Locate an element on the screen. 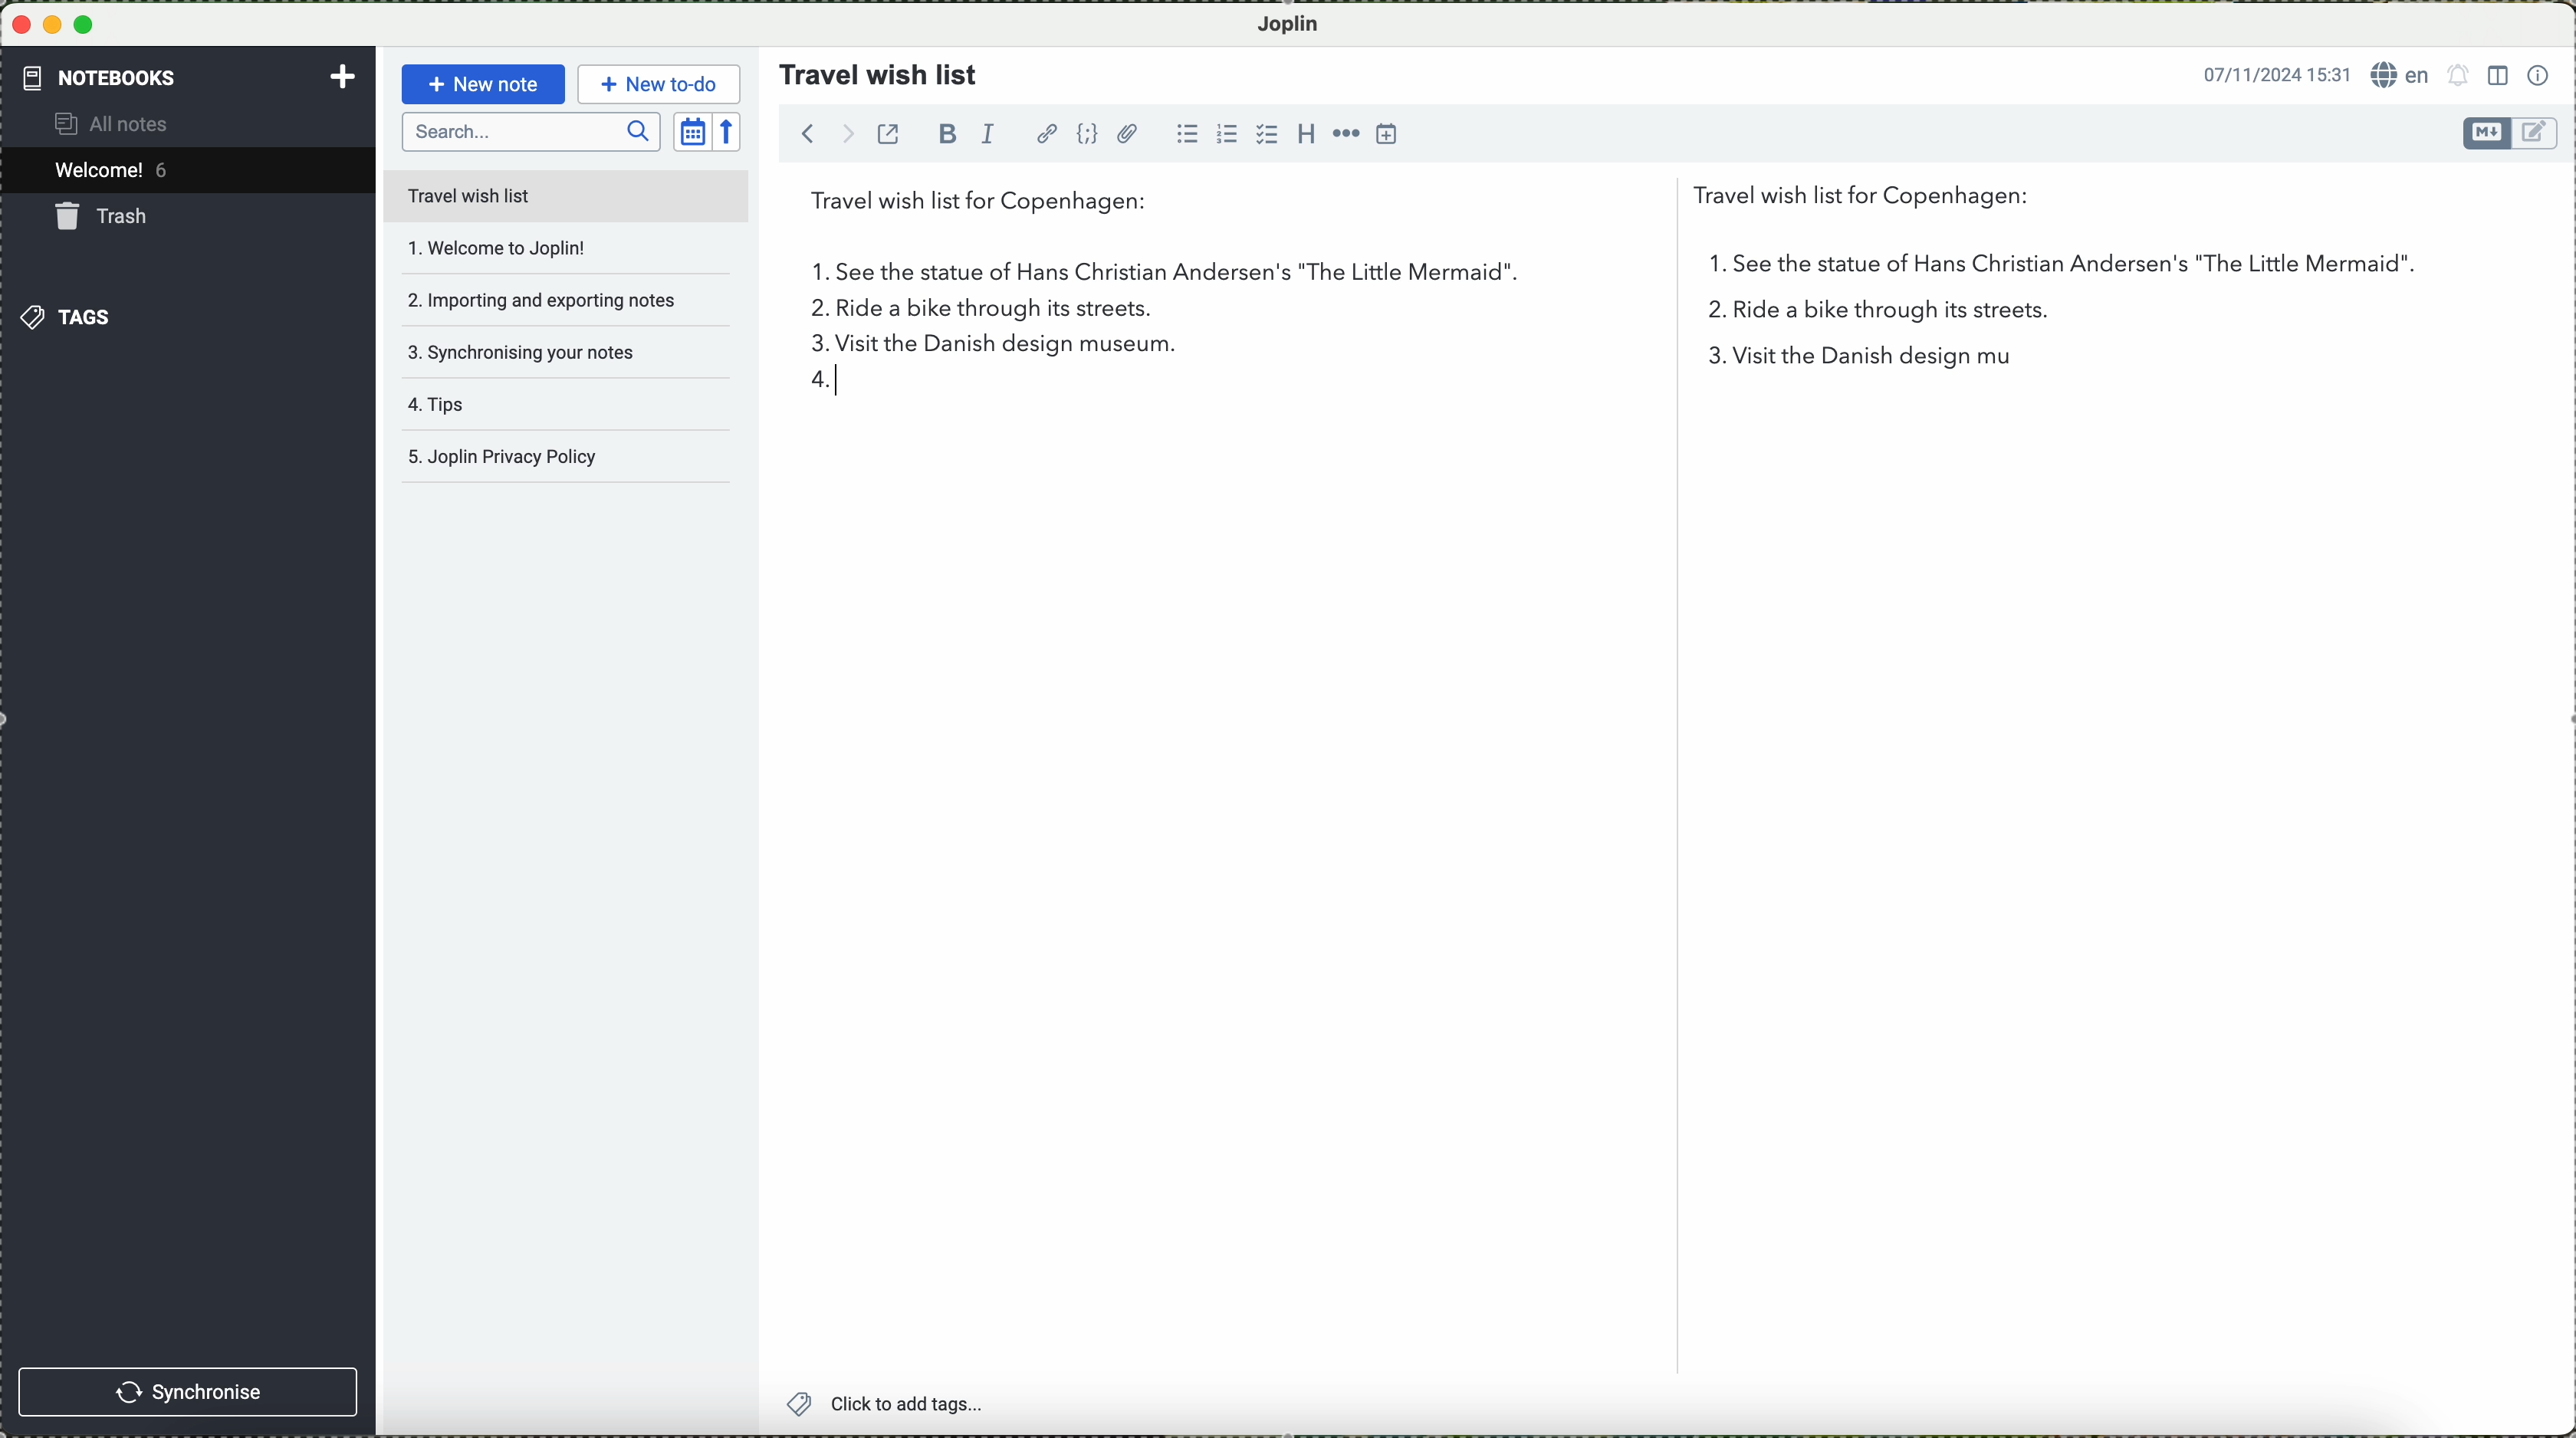 The height and width of the screenshot is (1438, 2576). italic is located at coordinates (994, 136).